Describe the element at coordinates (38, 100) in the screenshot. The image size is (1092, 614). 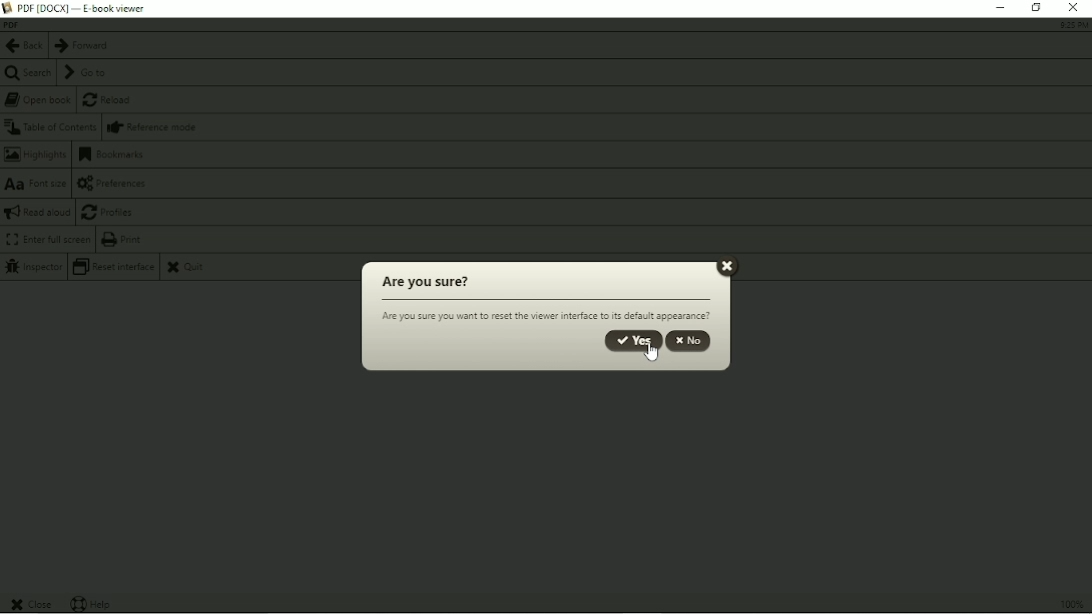
I see `Open book` at that location.